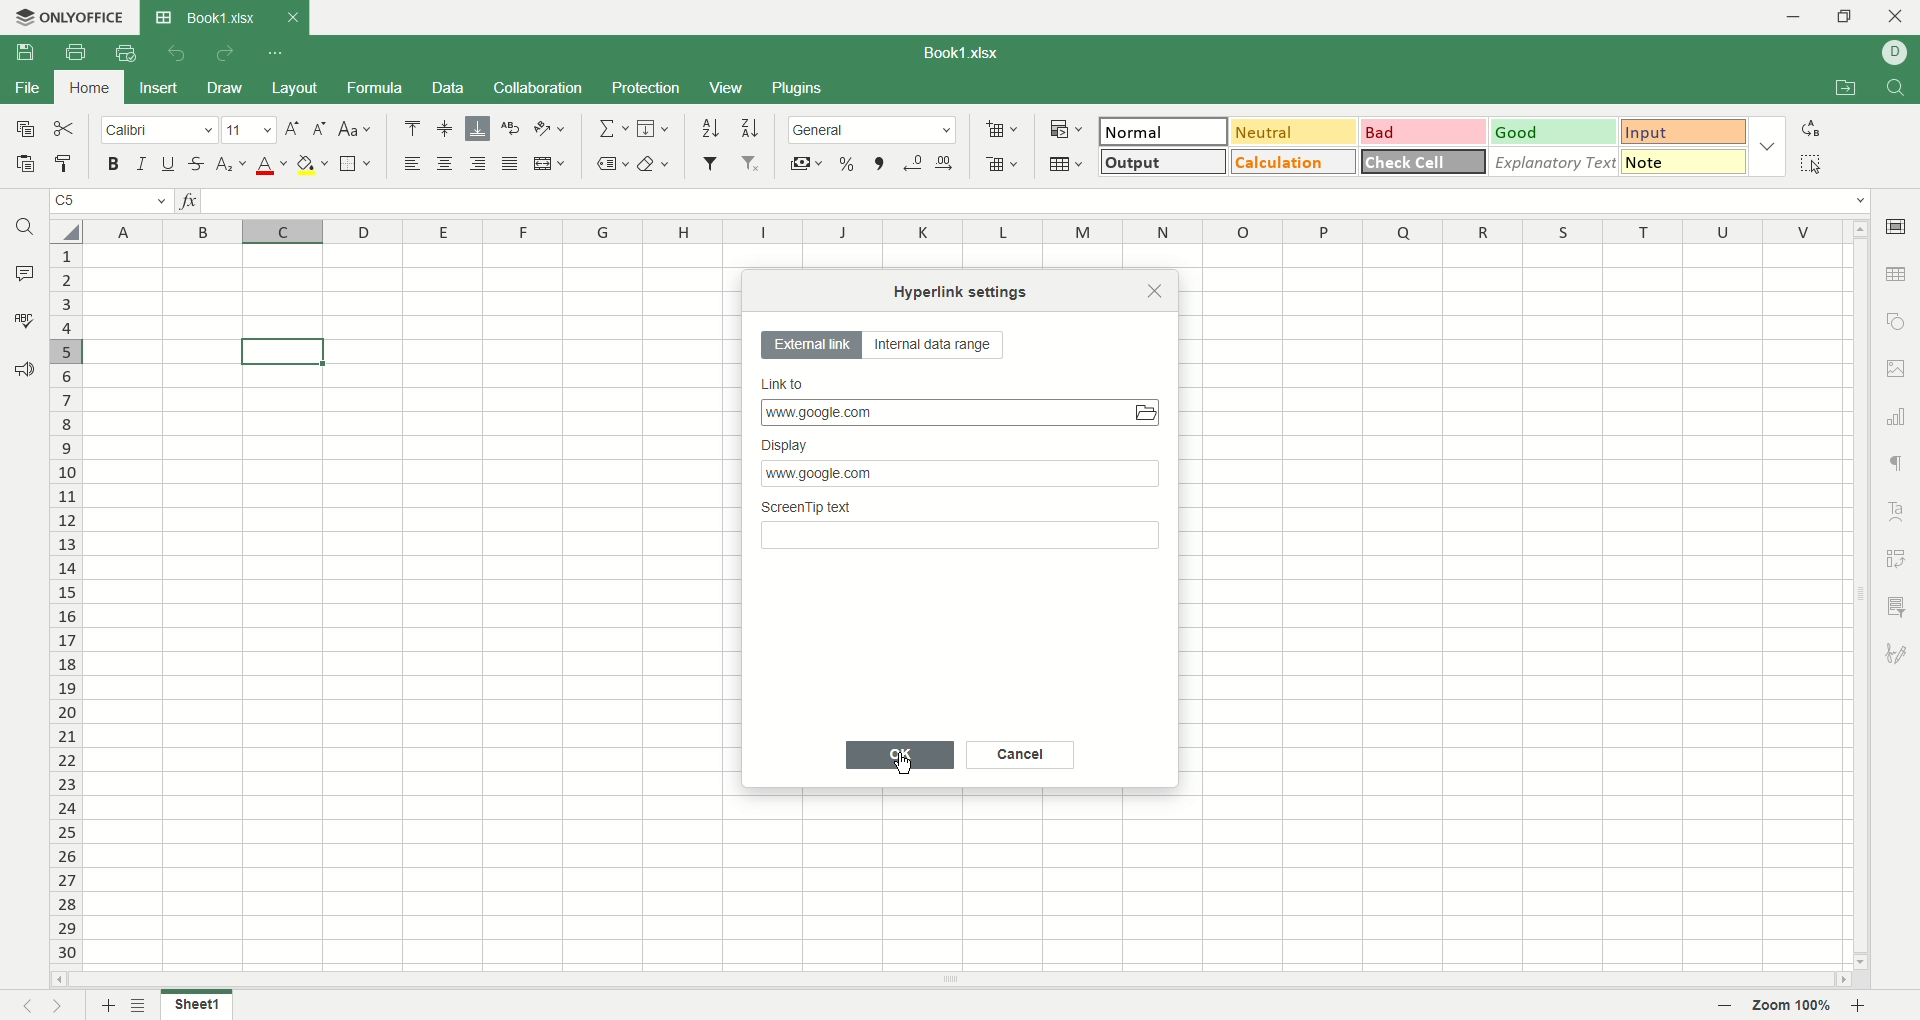  I want to click on plugins, so click(800, 89).